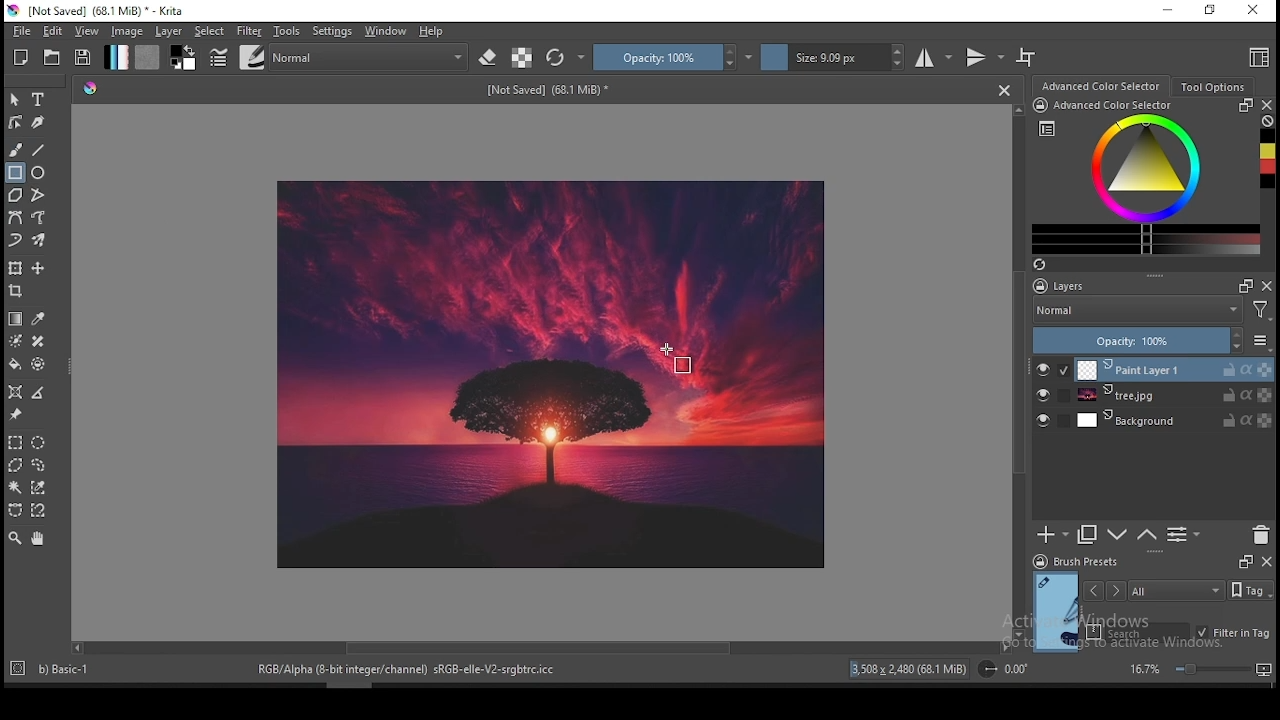  Describe the element at coordinates (14, 173) in the screenshot. I see `rectangle tool` at that location.